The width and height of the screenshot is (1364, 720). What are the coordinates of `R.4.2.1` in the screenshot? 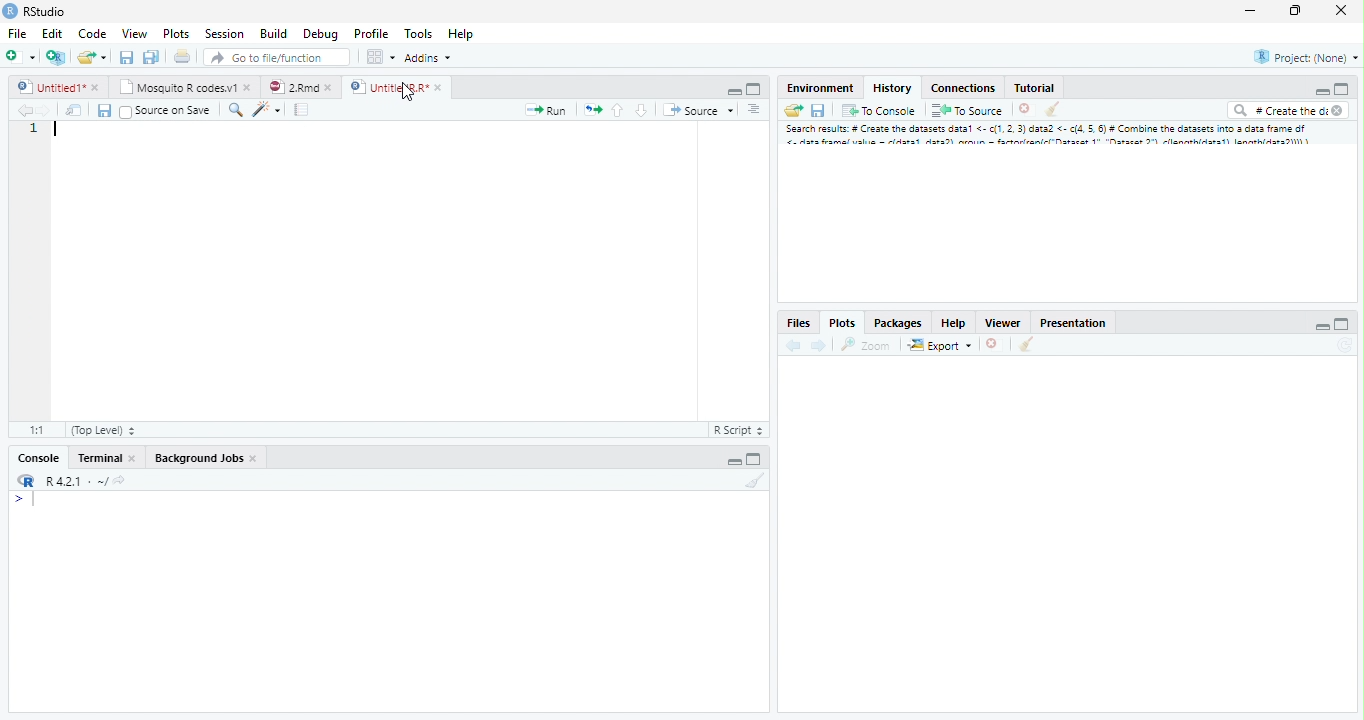 It's located at (65, 481).